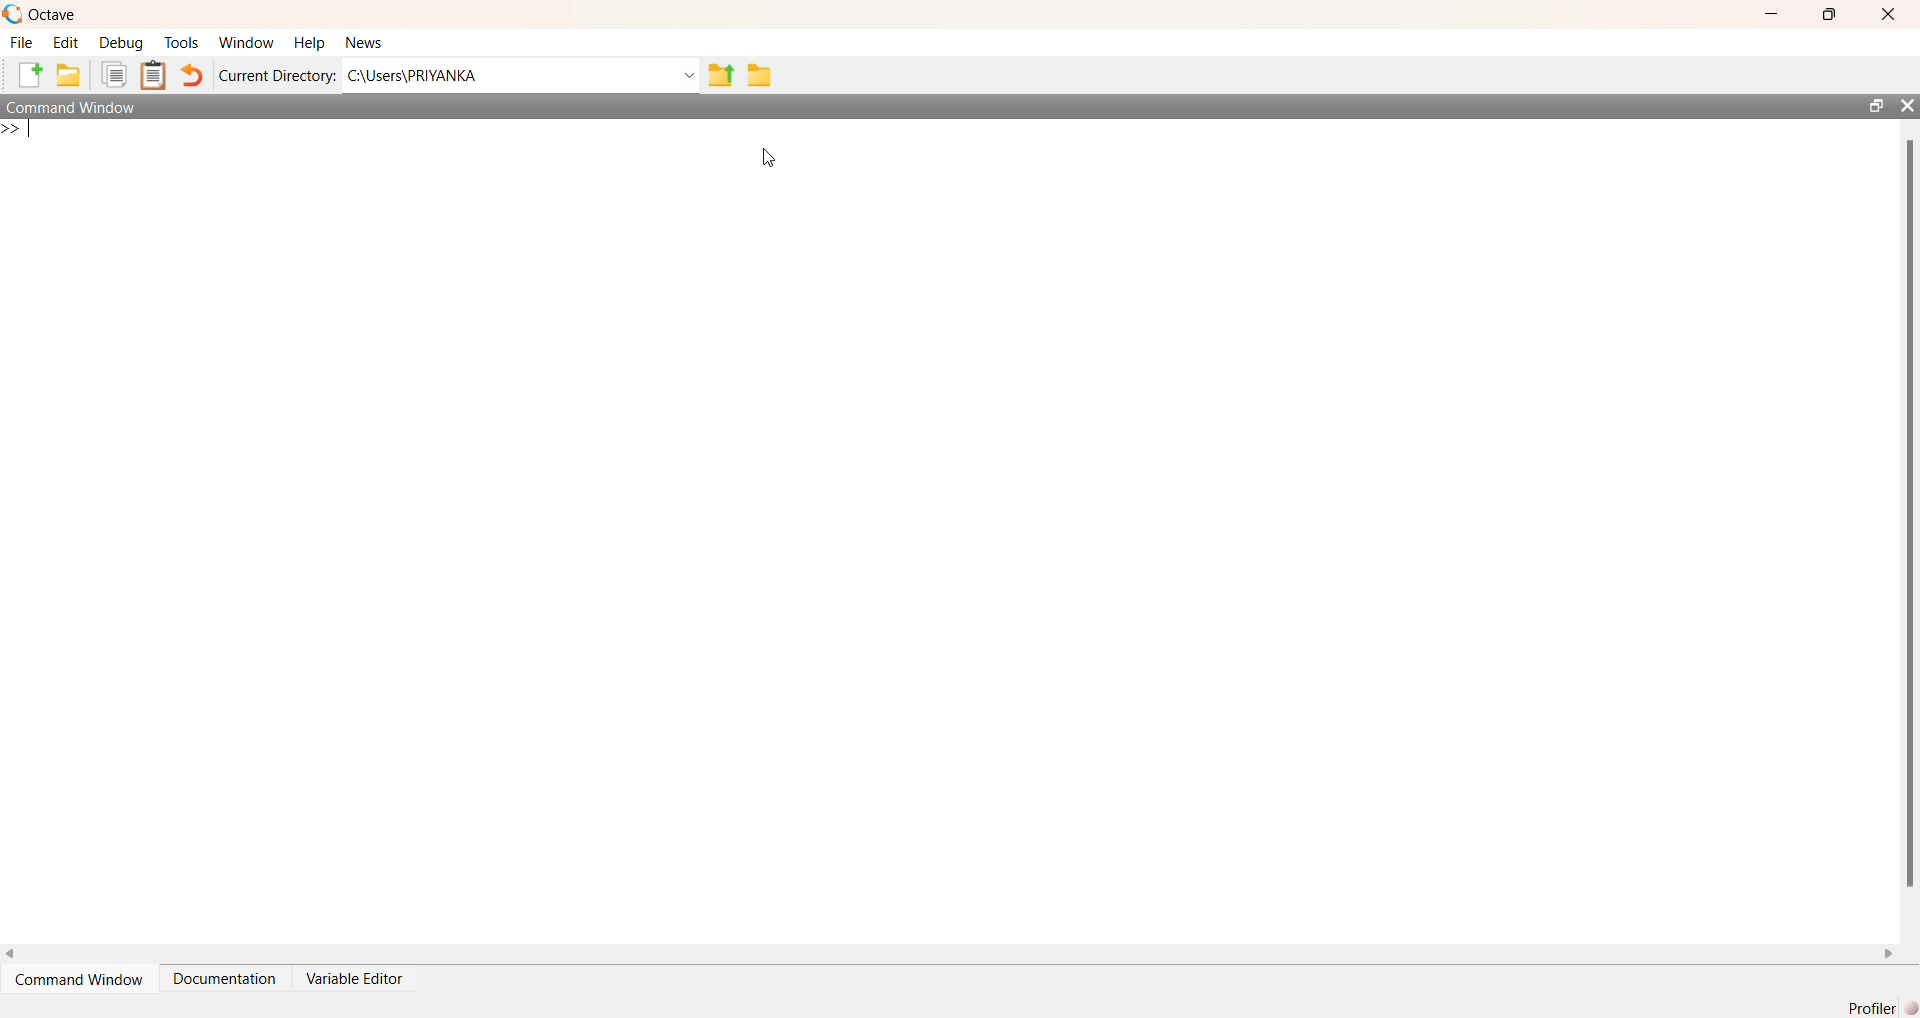 This screenshot has height=1018, width=1920. What do you see at coordinates (311, 43) in the screenshot?
I see `Help` at bounding box center [311, 43].